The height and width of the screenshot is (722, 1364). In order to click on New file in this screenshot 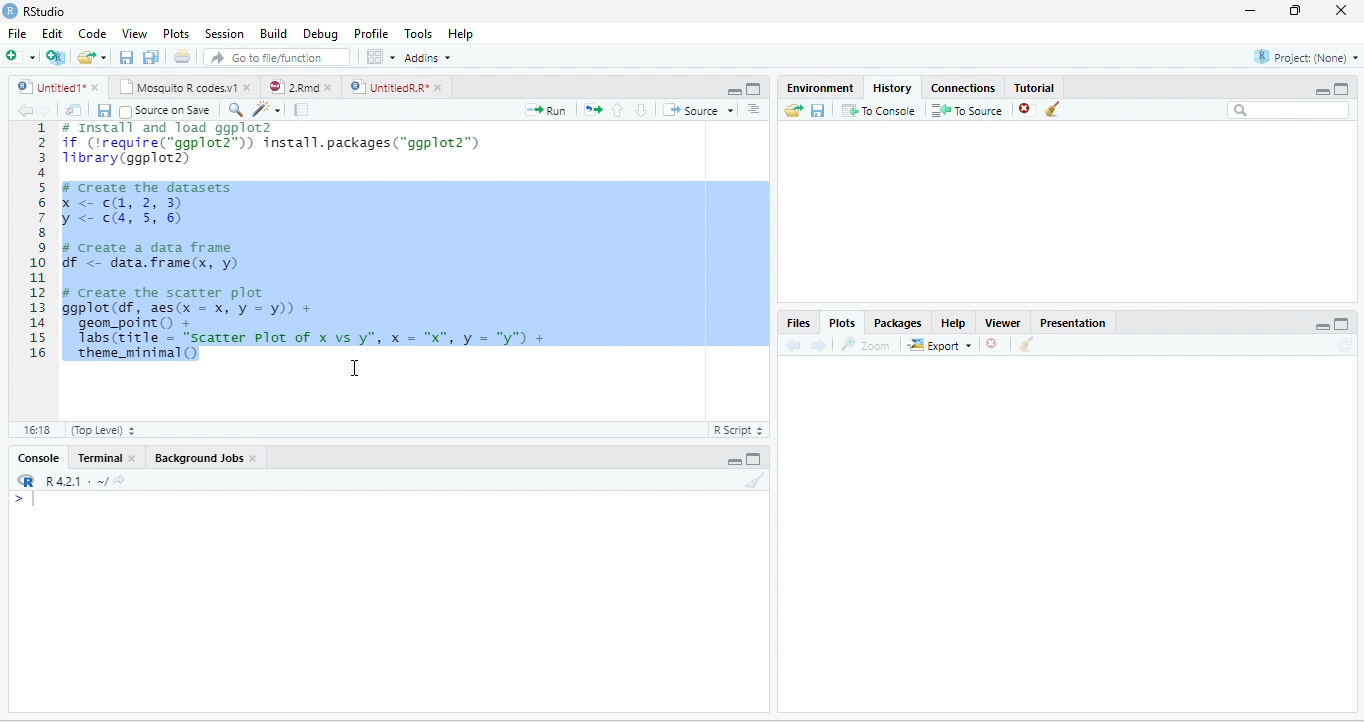, I will do `click(21, 56)`.